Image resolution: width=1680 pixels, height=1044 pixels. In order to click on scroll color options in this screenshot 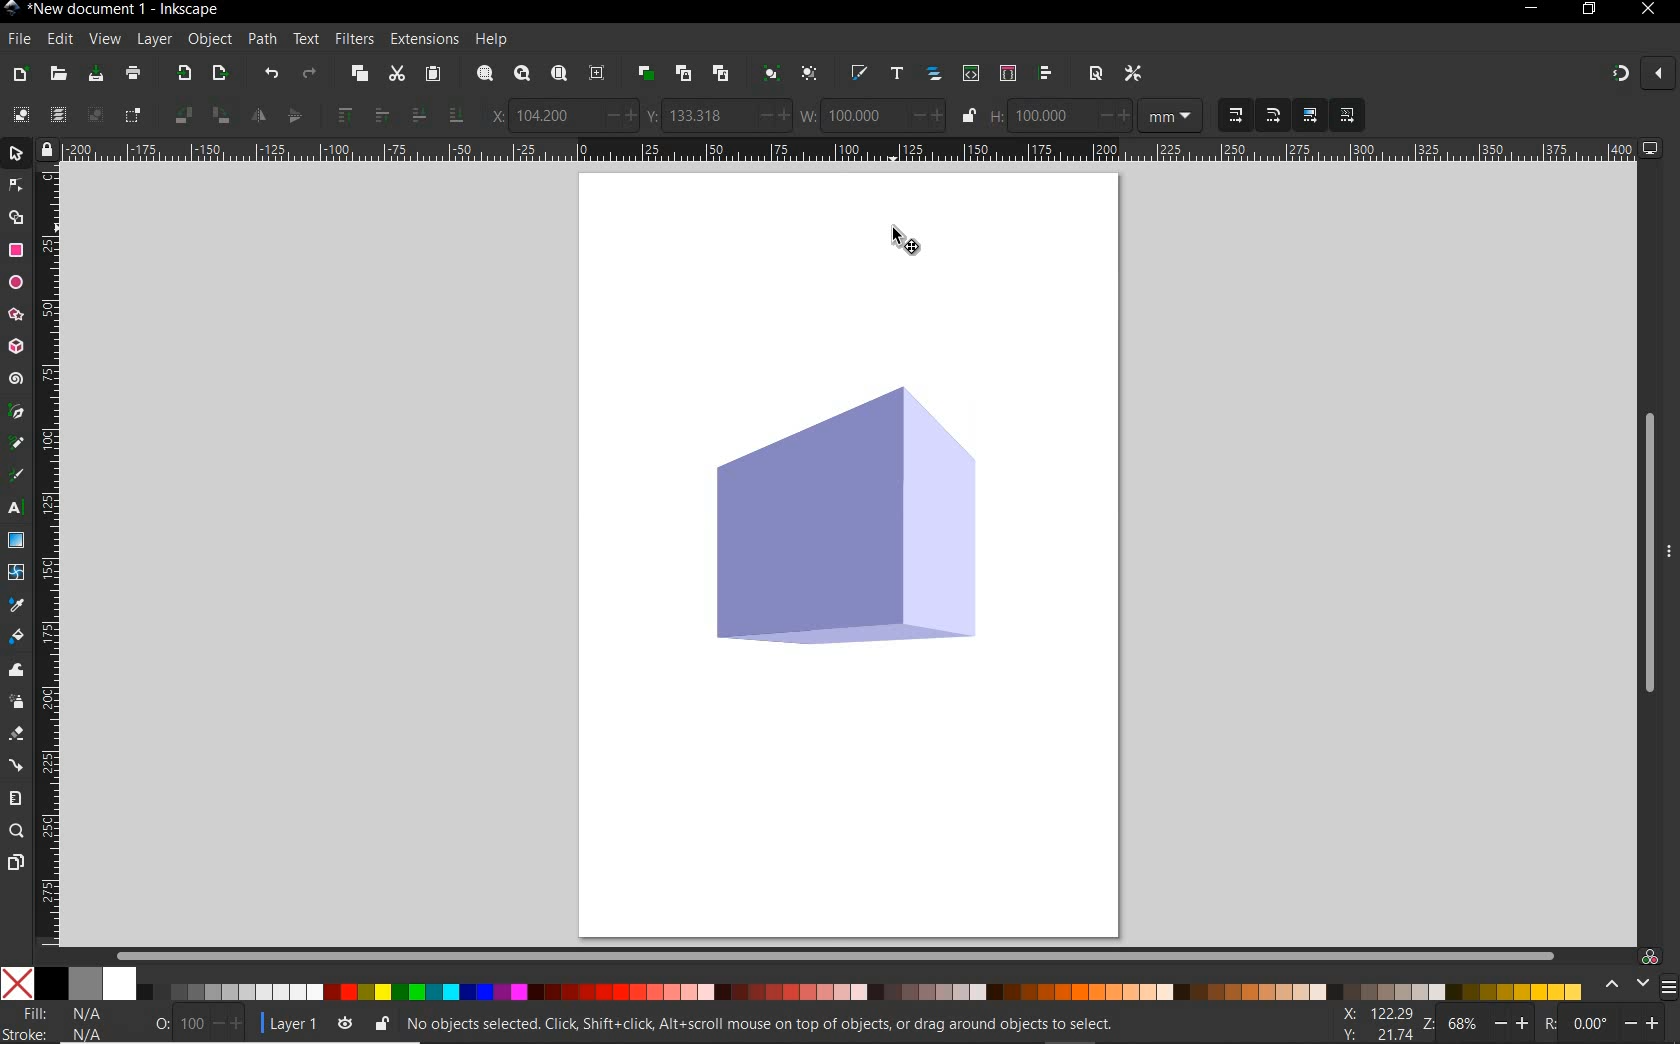, I will do `click(1626, 985)`.